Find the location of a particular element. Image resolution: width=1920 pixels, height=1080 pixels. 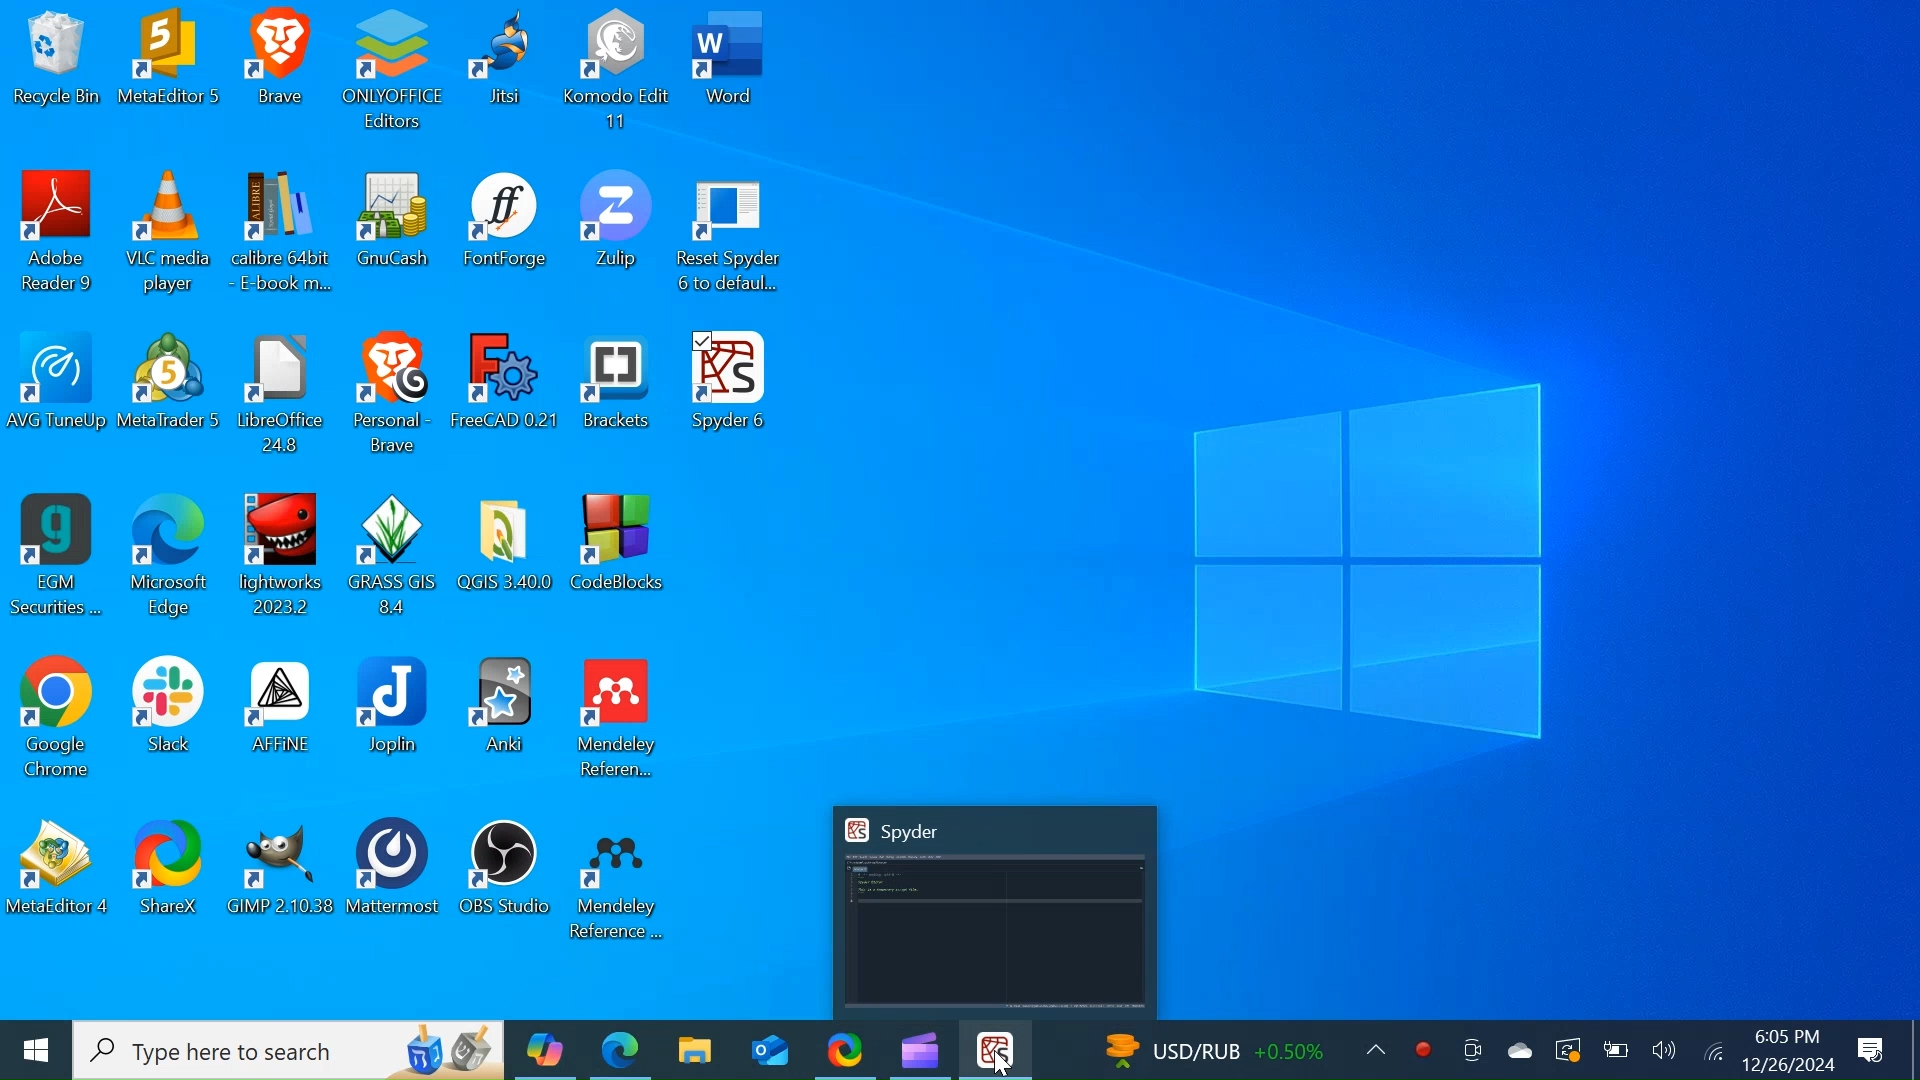

Speaker is located at coordinates (1665, 1050).